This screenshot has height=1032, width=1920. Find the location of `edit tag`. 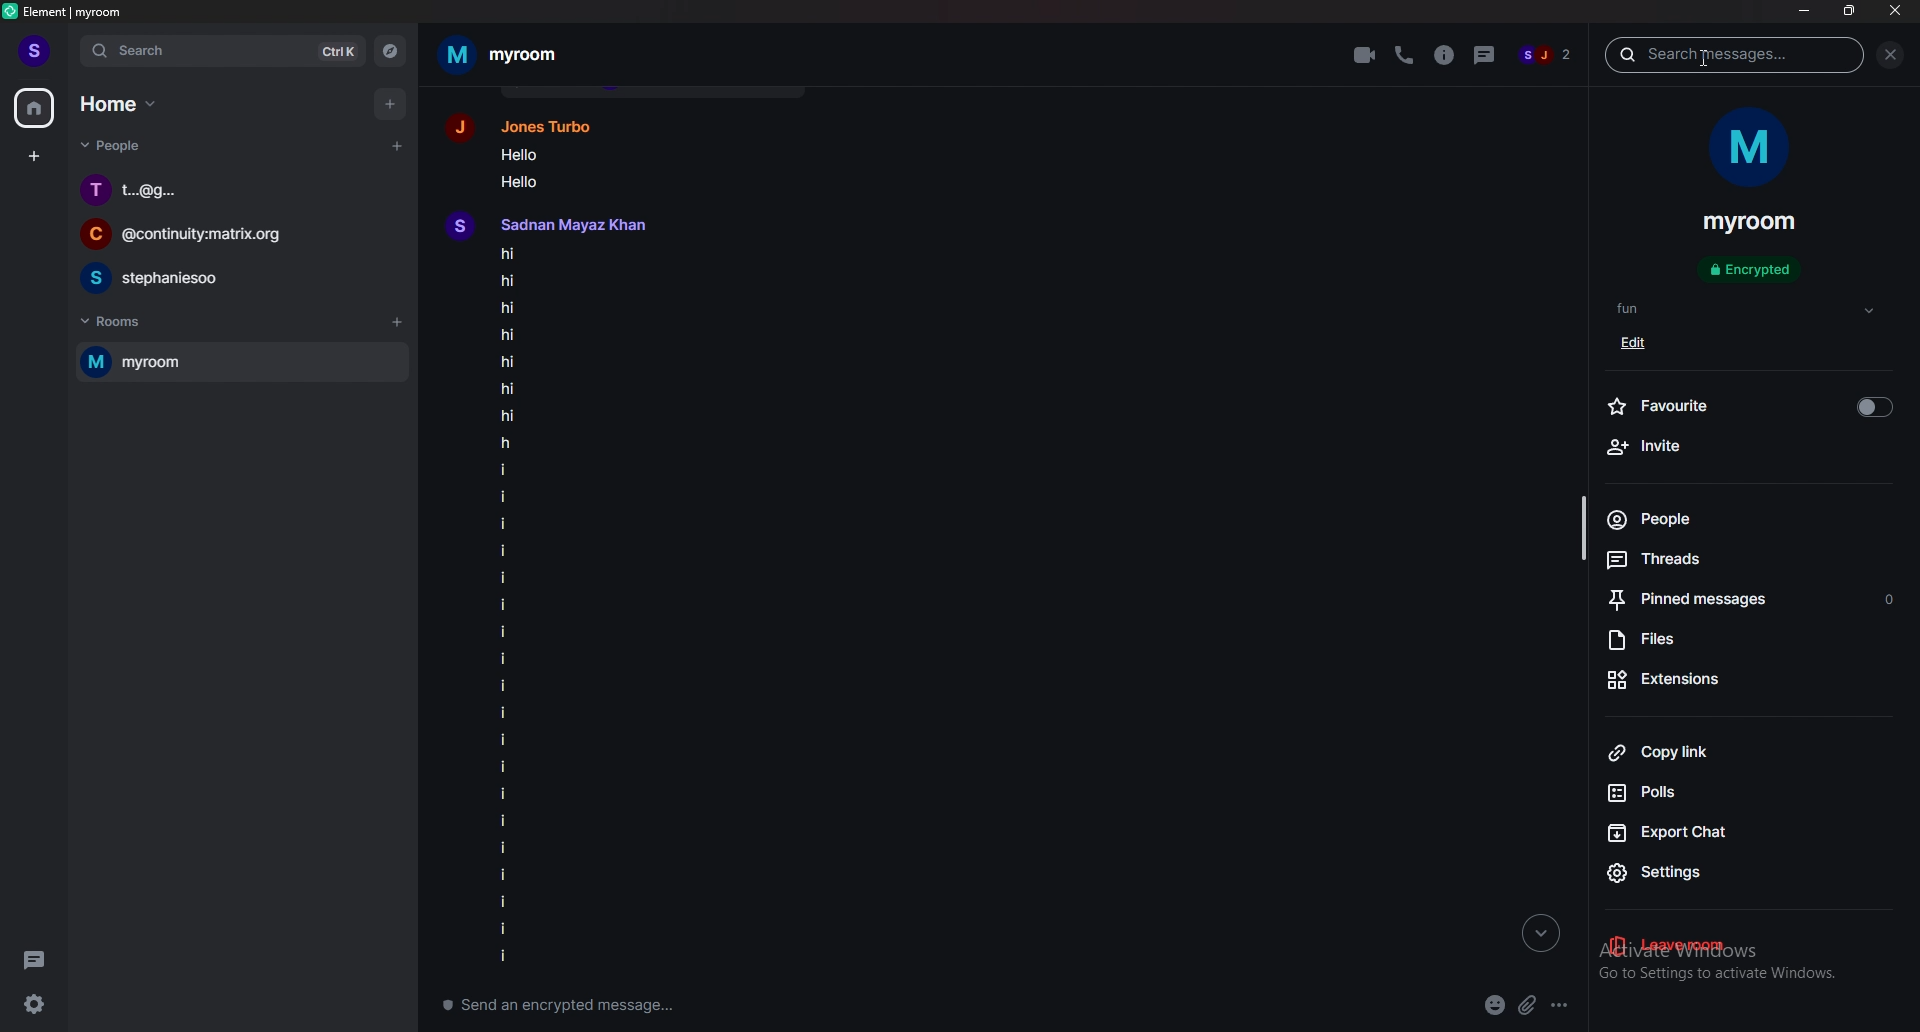

edit tag is located at coordinates (1658, 342).